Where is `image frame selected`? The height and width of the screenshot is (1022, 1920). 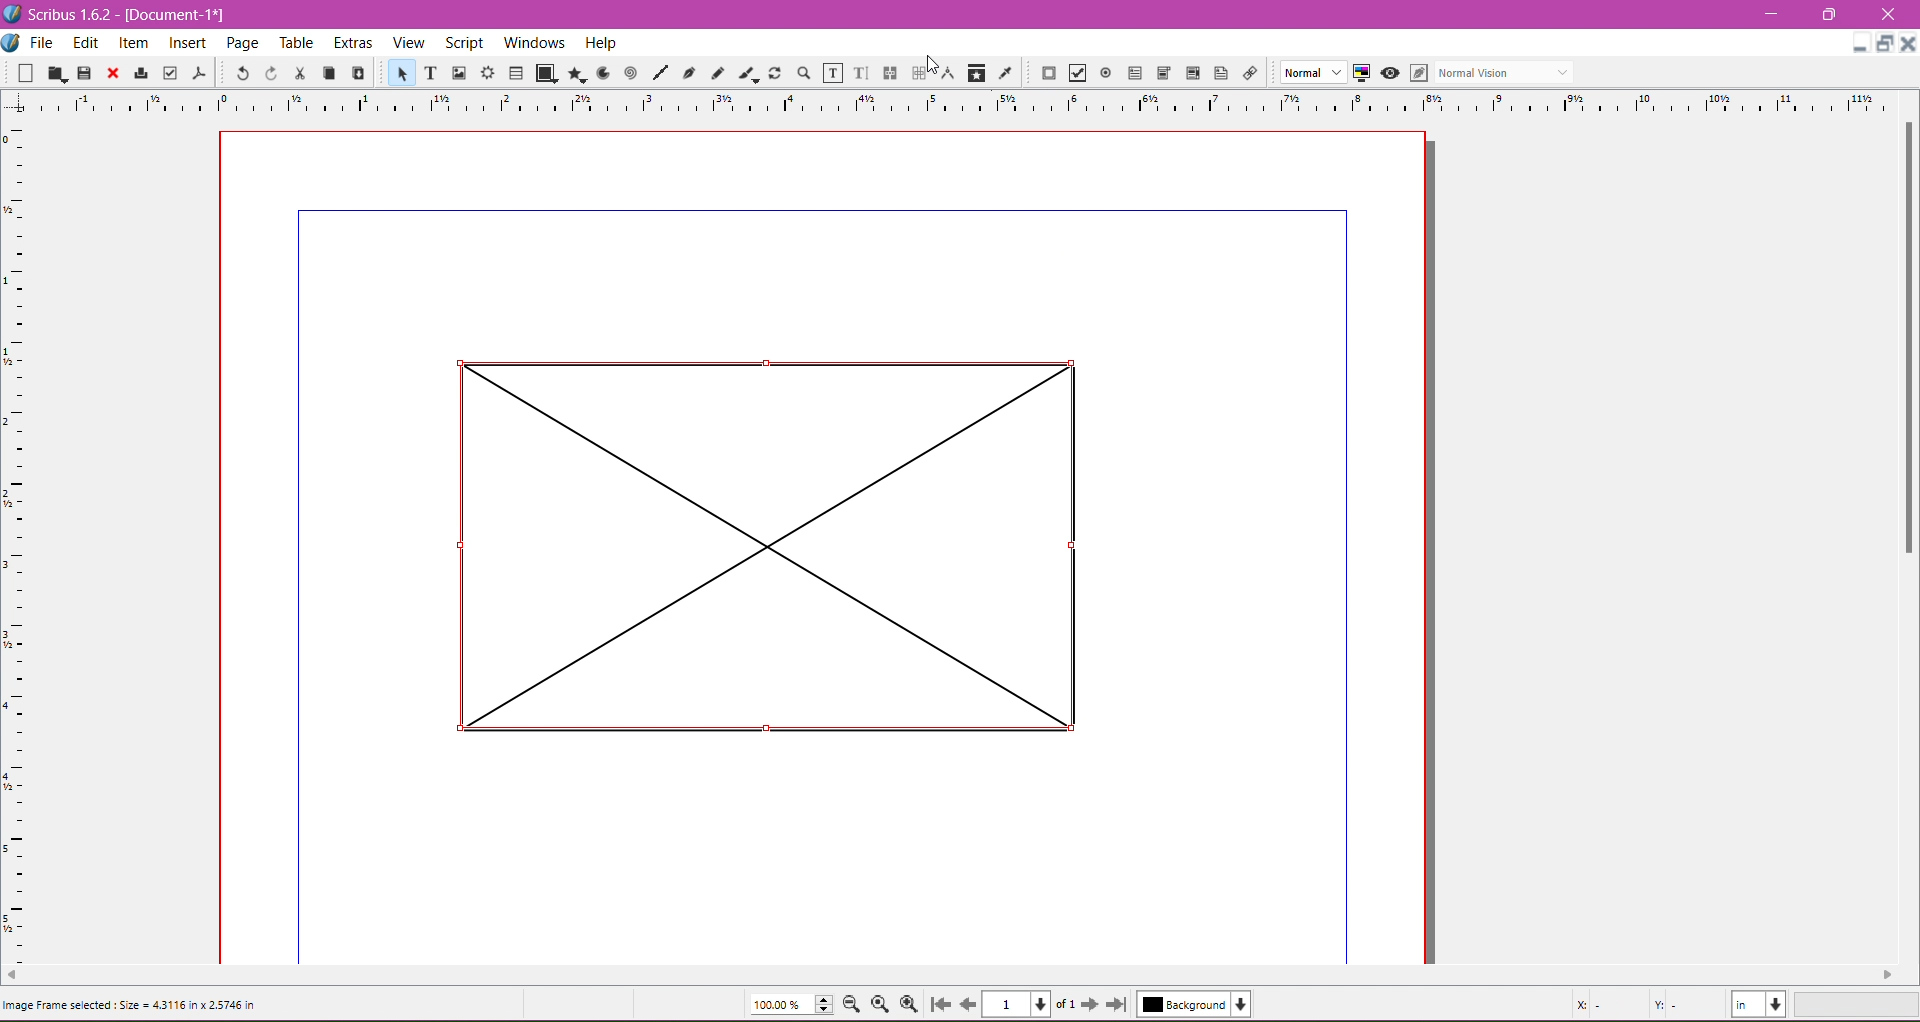
image frame selected is located at coordinates (131, 1010).